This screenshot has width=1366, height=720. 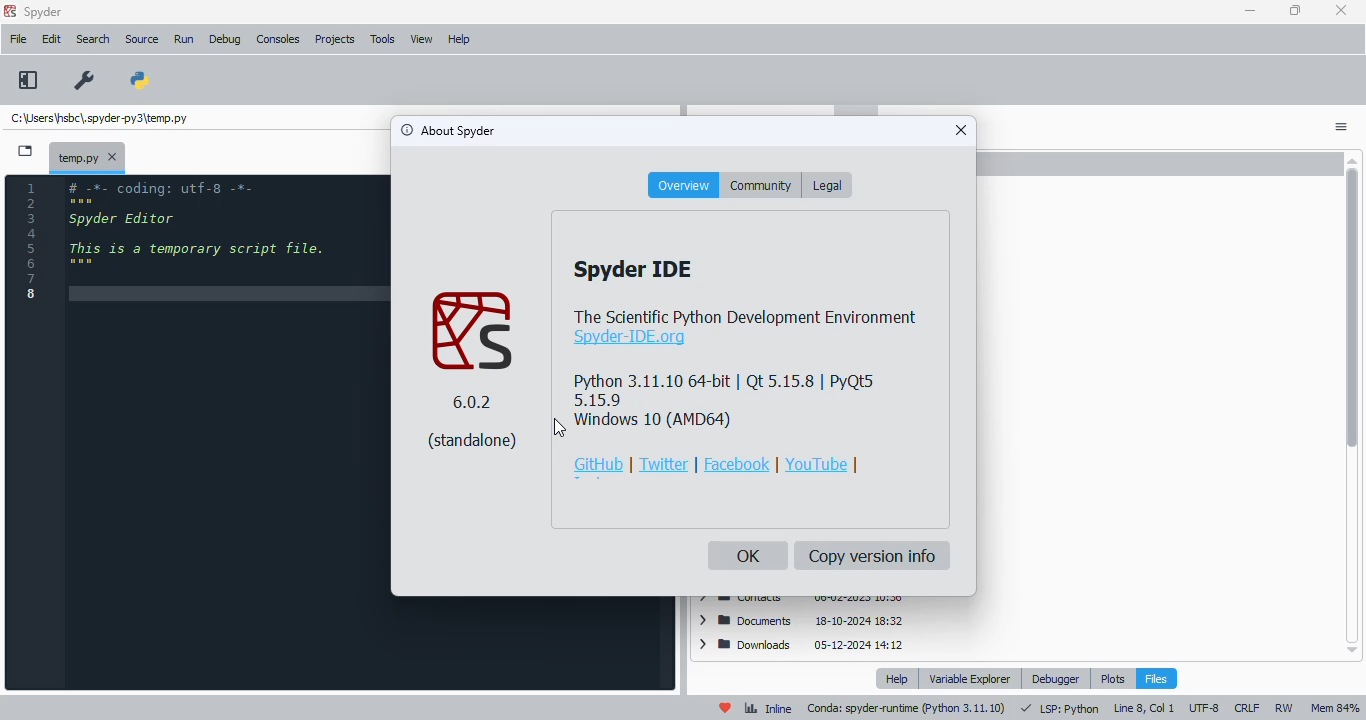 What do you see at coordinates (1335, 708) in the screenshot?
I see `mem 84%` at bounding box center [1335, 708].